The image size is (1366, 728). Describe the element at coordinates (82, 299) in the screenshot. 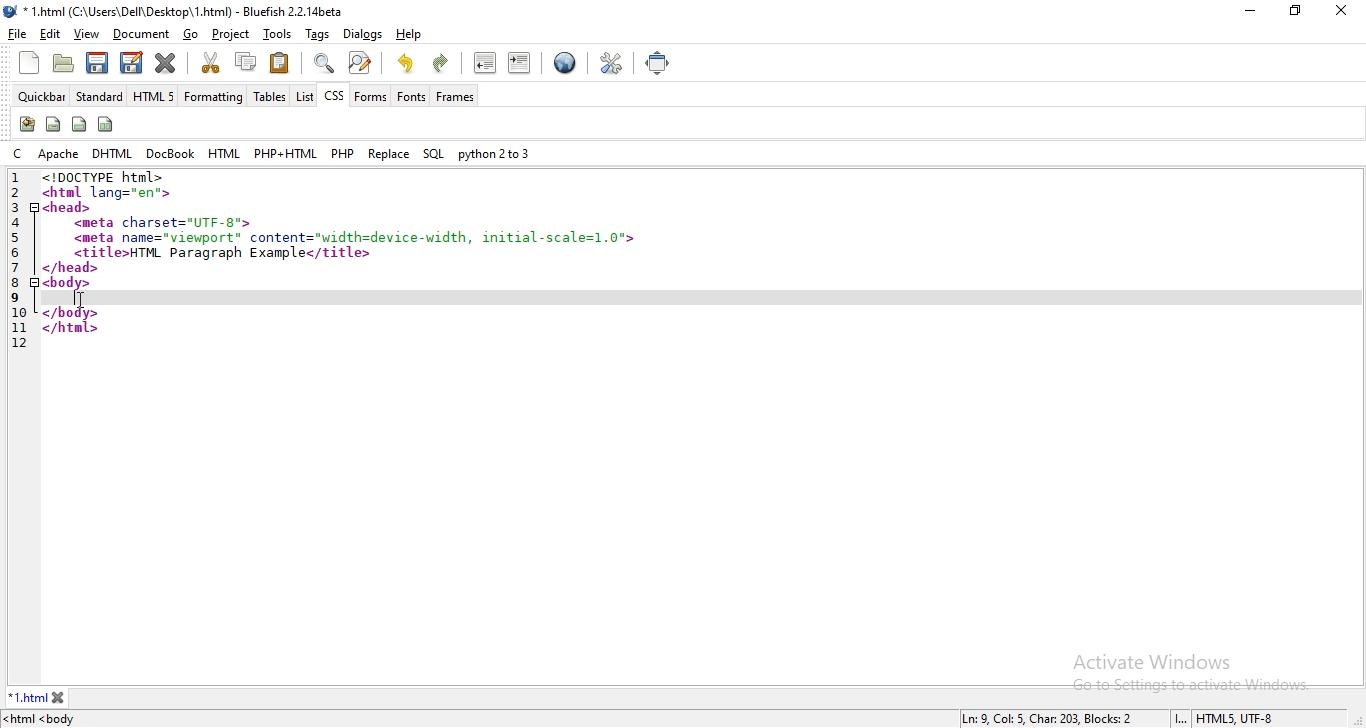

I see `cursor` at that location.